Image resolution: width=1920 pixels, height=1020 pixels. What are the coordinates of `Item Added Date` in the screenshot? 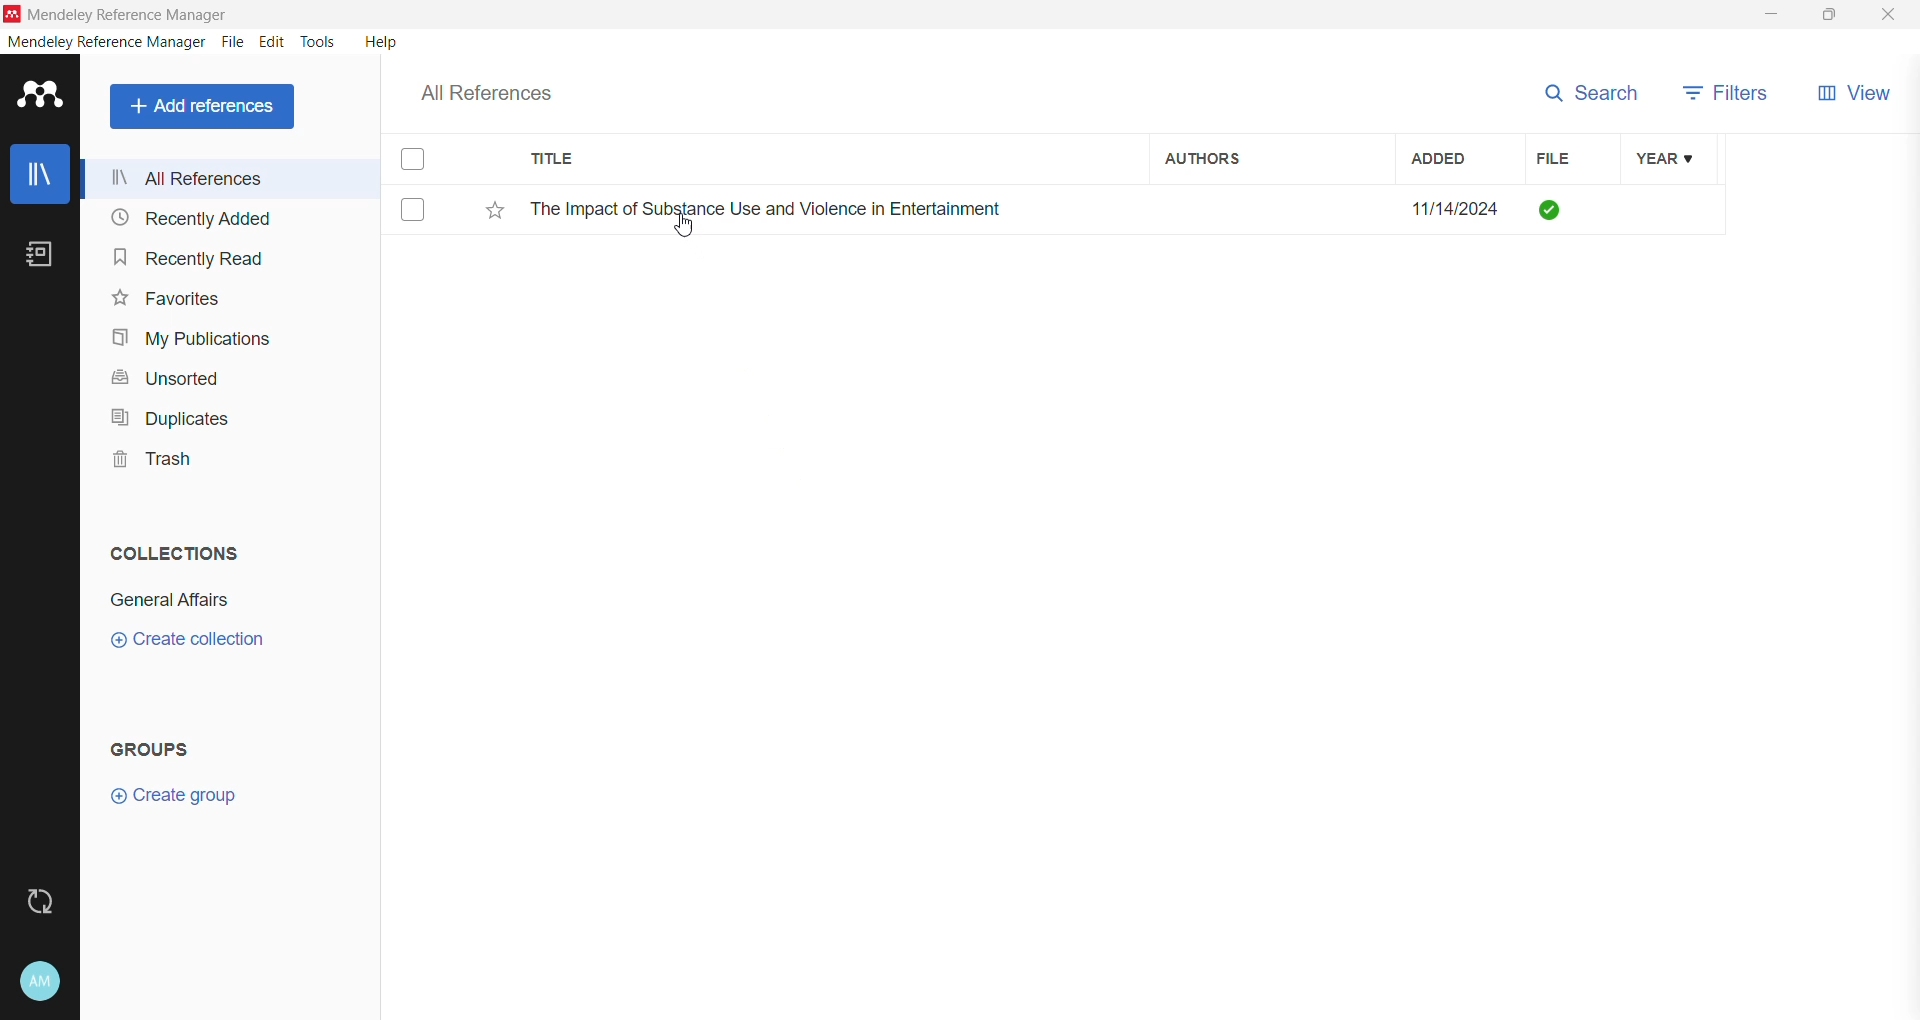 It's located at (1459, 208).